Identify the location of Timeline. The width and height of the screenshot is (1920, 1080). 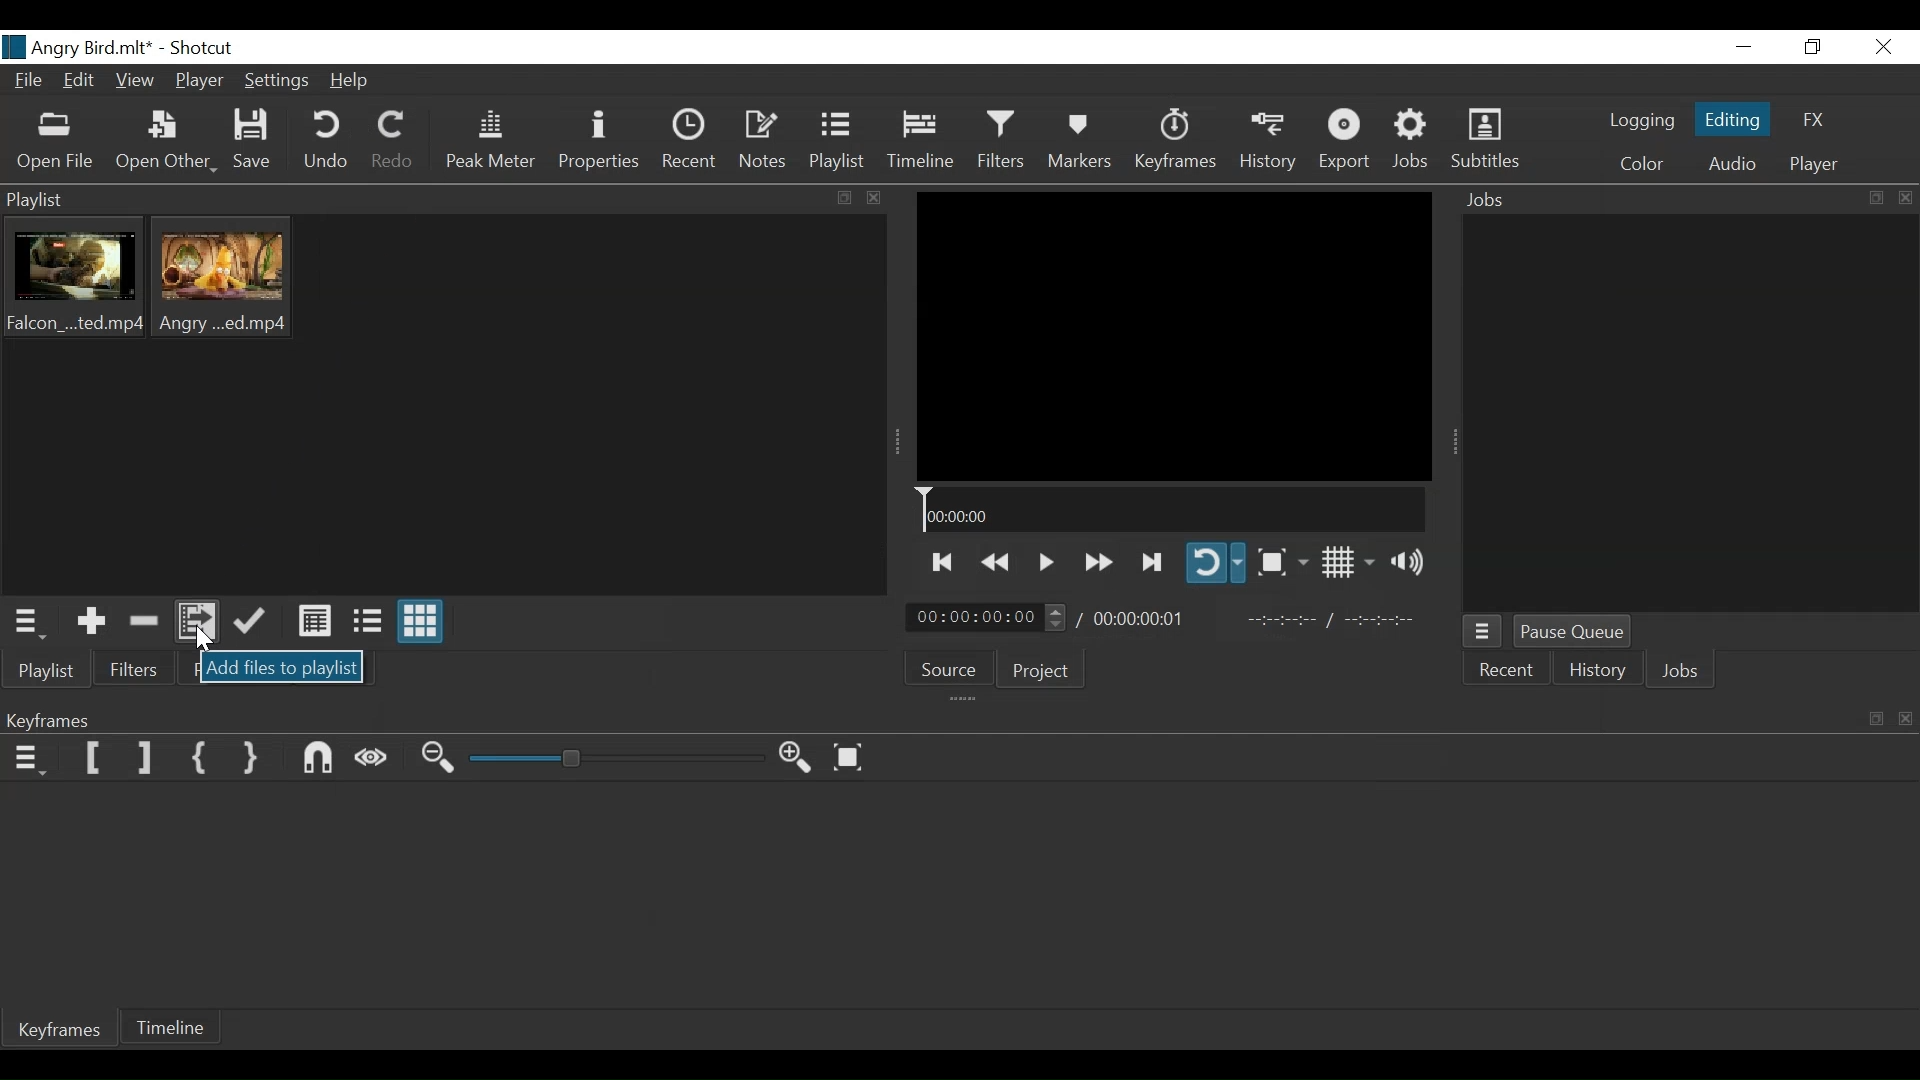
(1173, 508).